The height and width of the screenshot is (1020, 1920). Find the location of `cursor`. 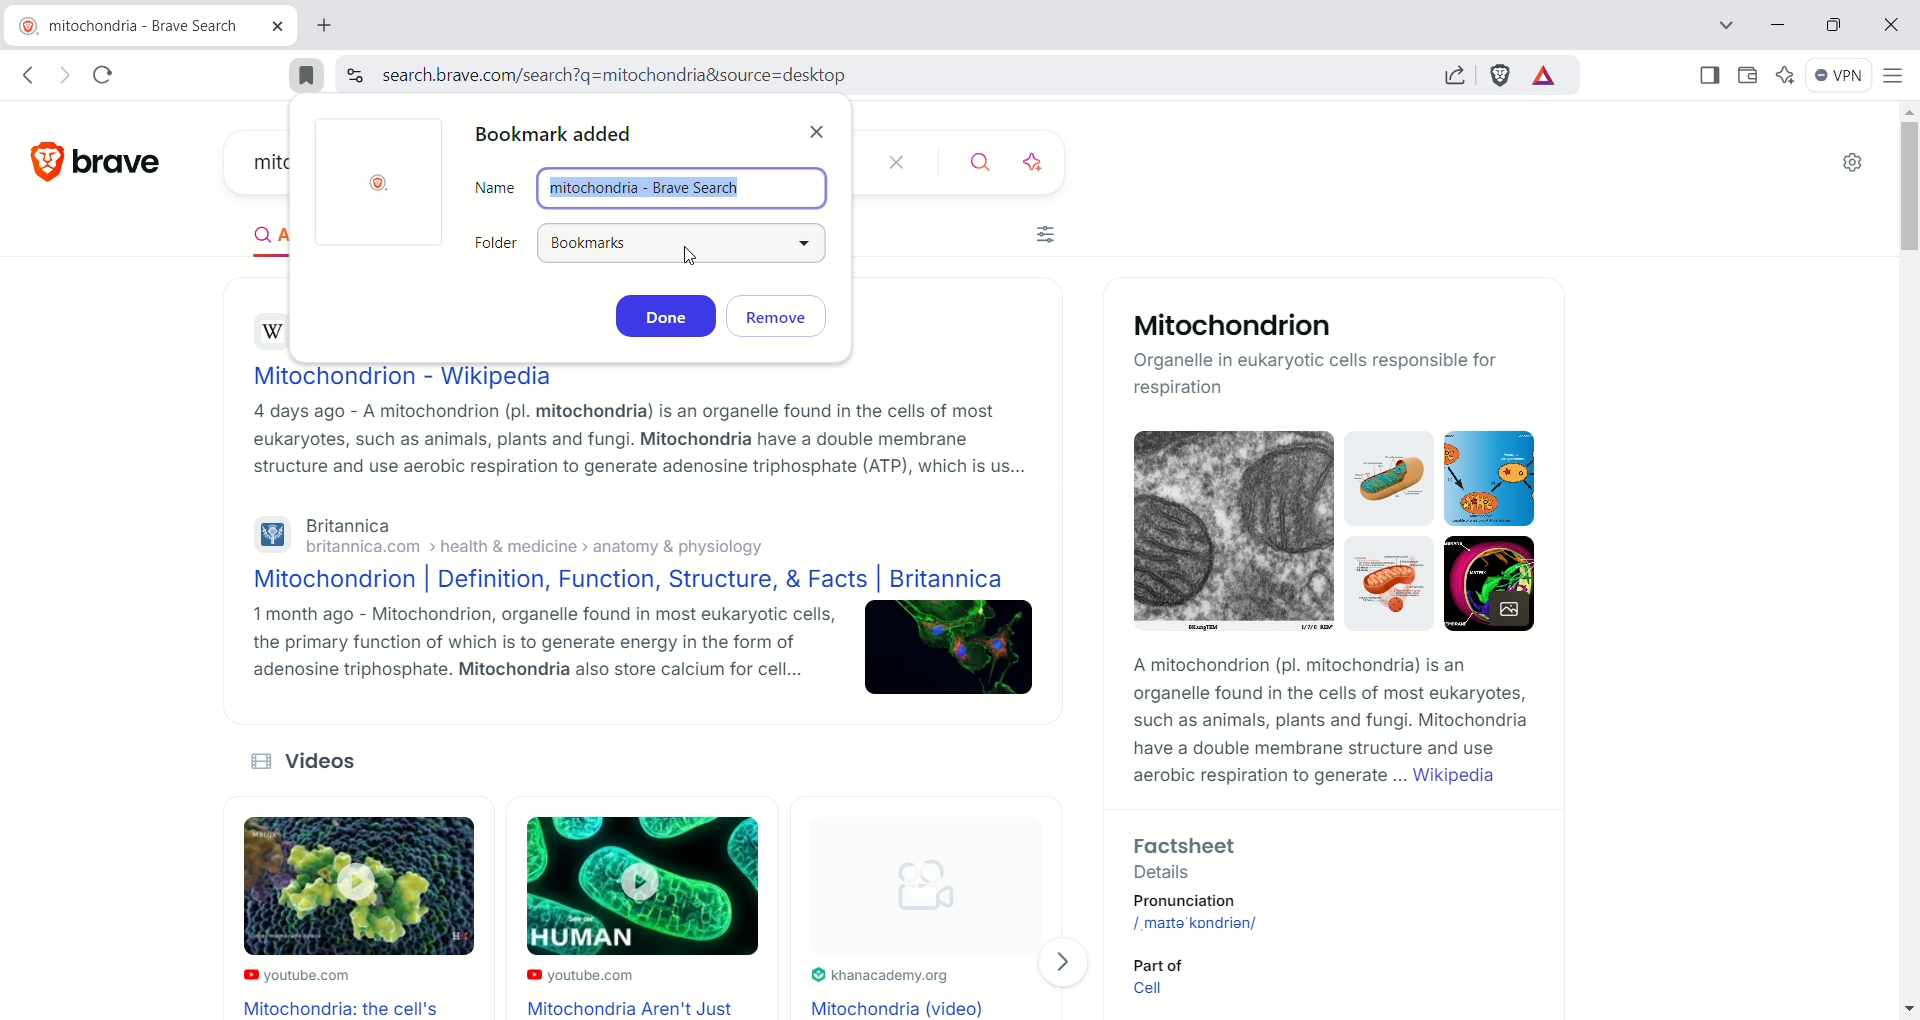

cursor is located at coordinates (695, 257).